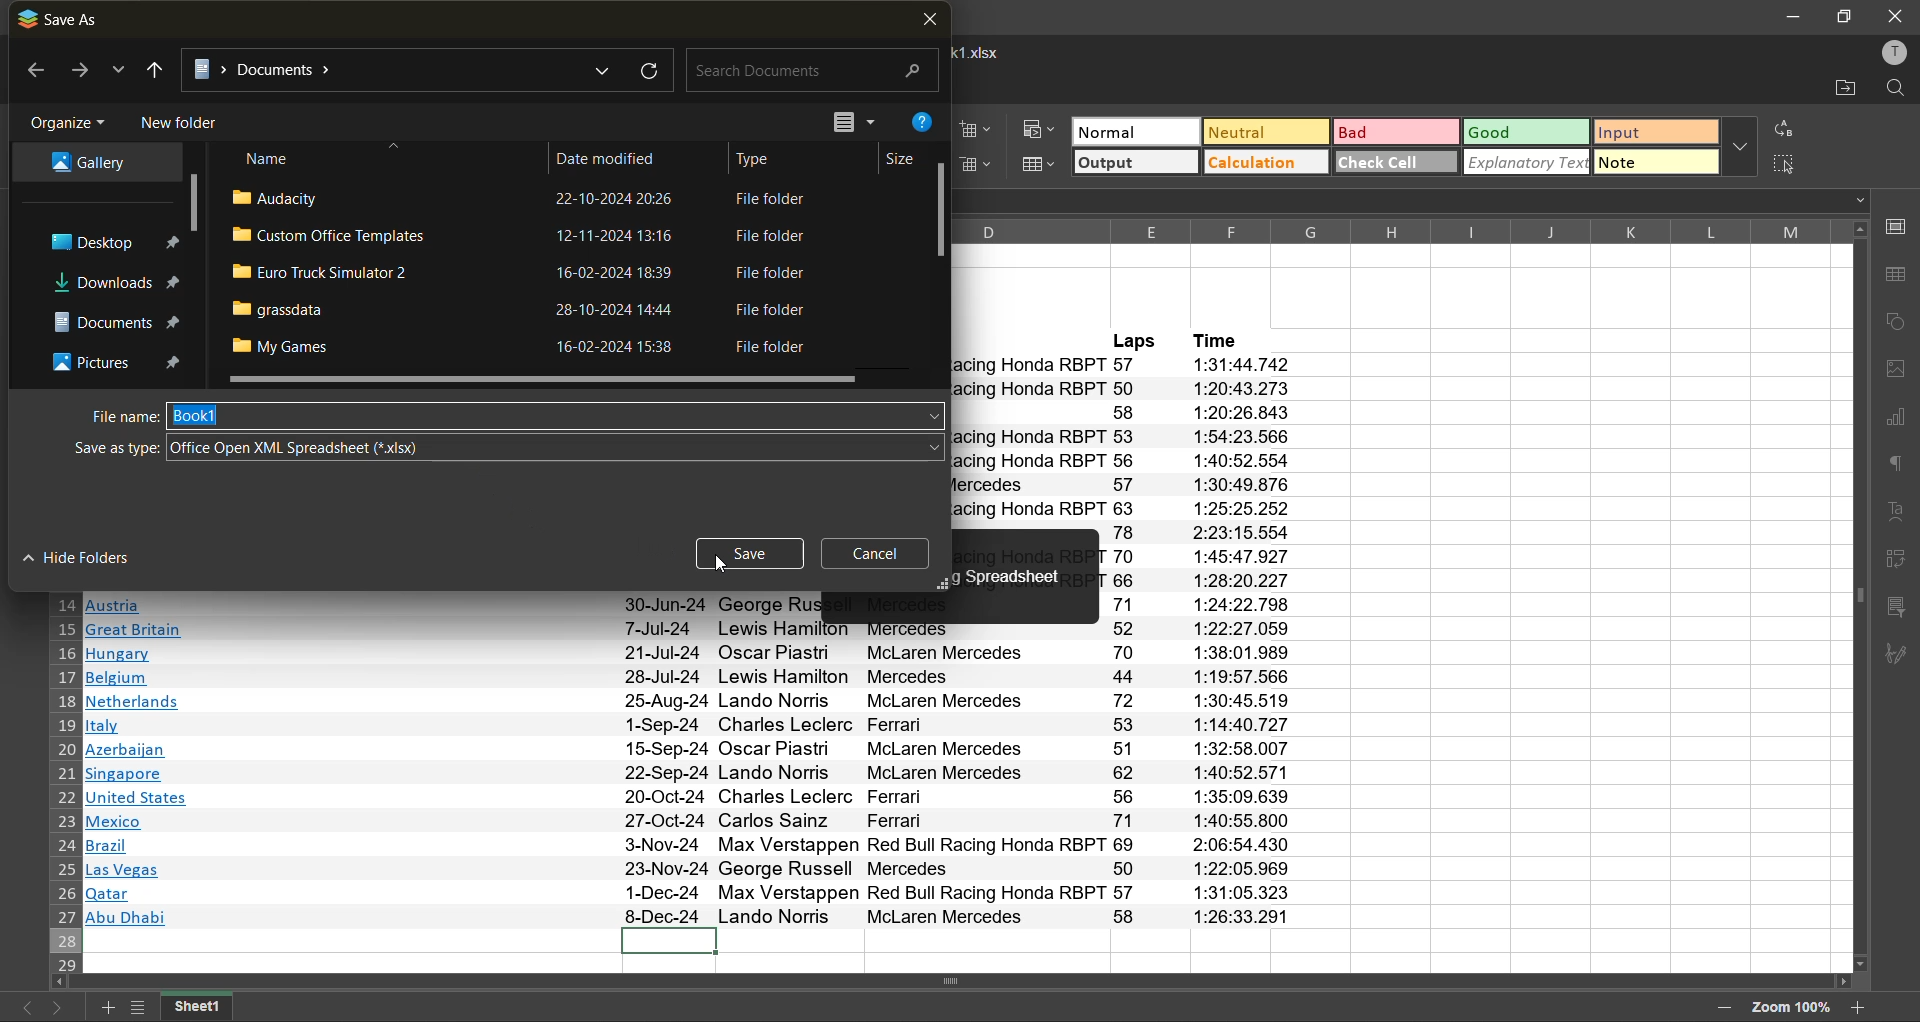 The width and height of the screenshot is (1920, 1022). Describe the element at coordinates (98, 448) in the screenshot. I see `save as type` at that location.